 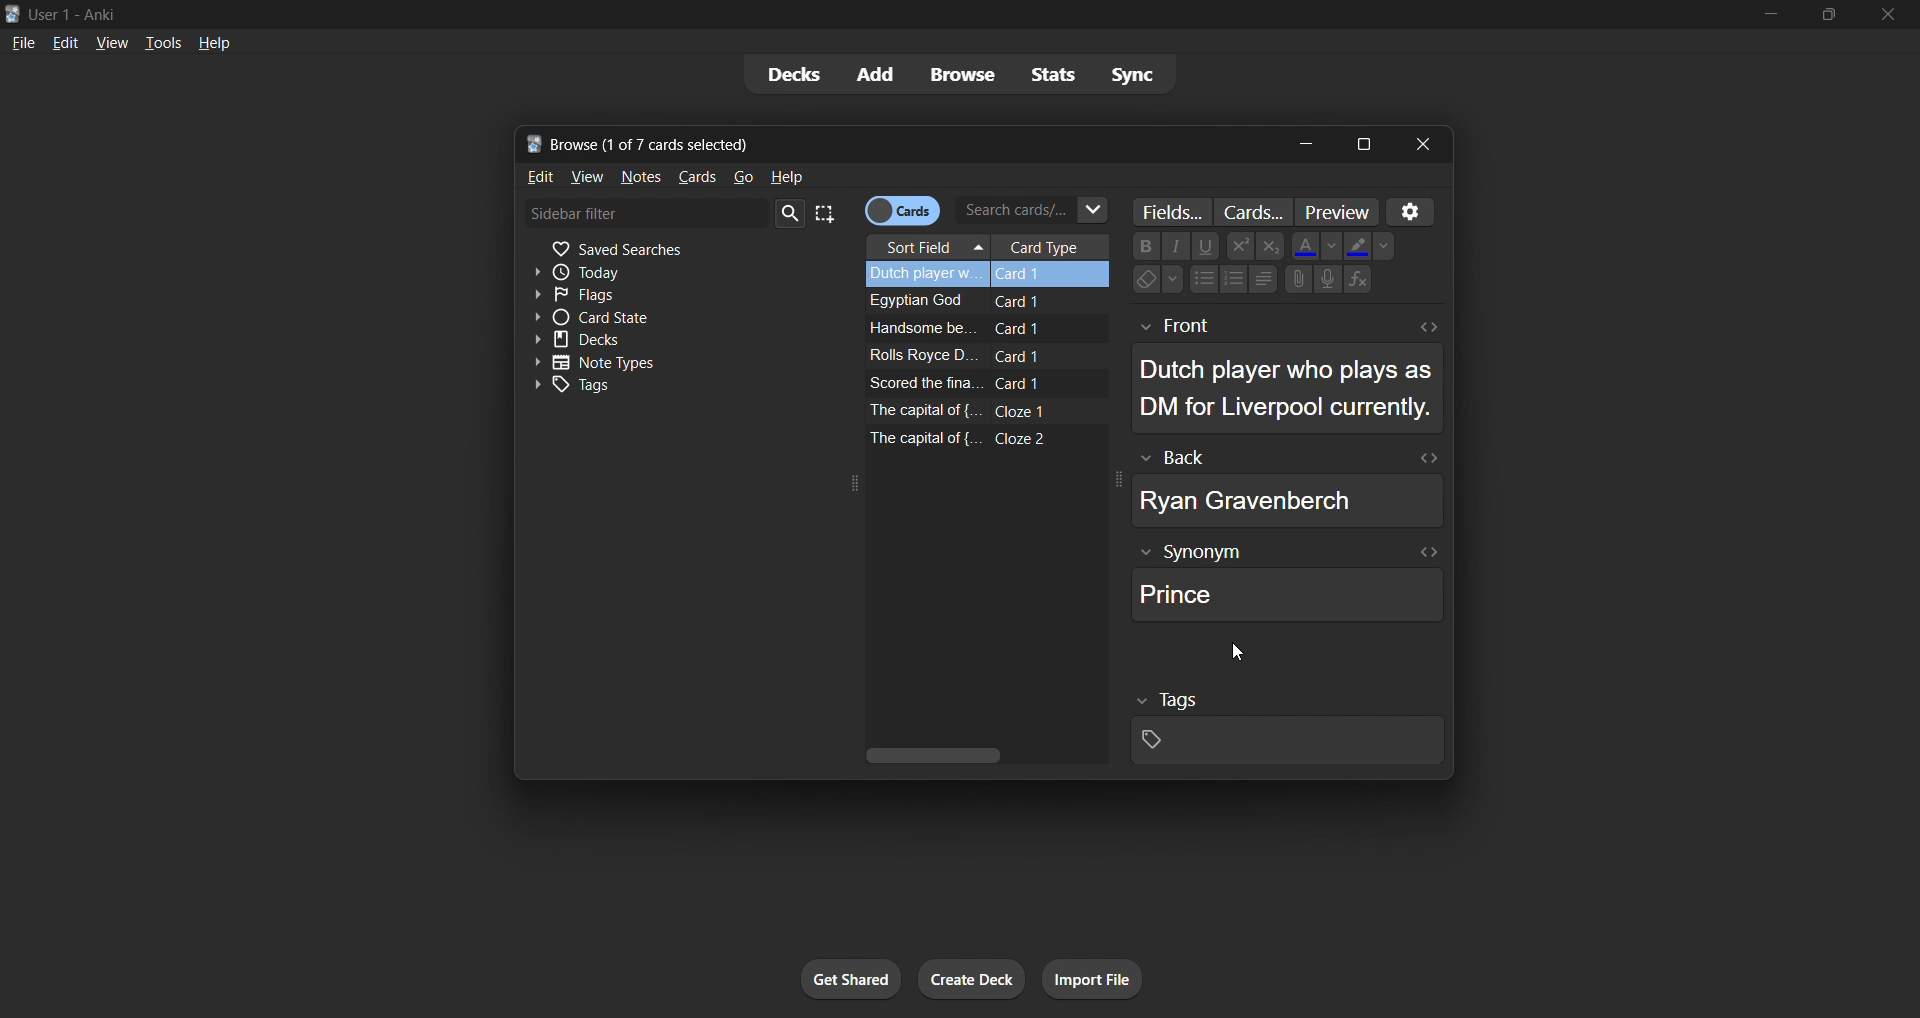 What do you see at coordinates (1033, 210) in the screenshot?
I see `search cards` at bounding box center [1033, 210].